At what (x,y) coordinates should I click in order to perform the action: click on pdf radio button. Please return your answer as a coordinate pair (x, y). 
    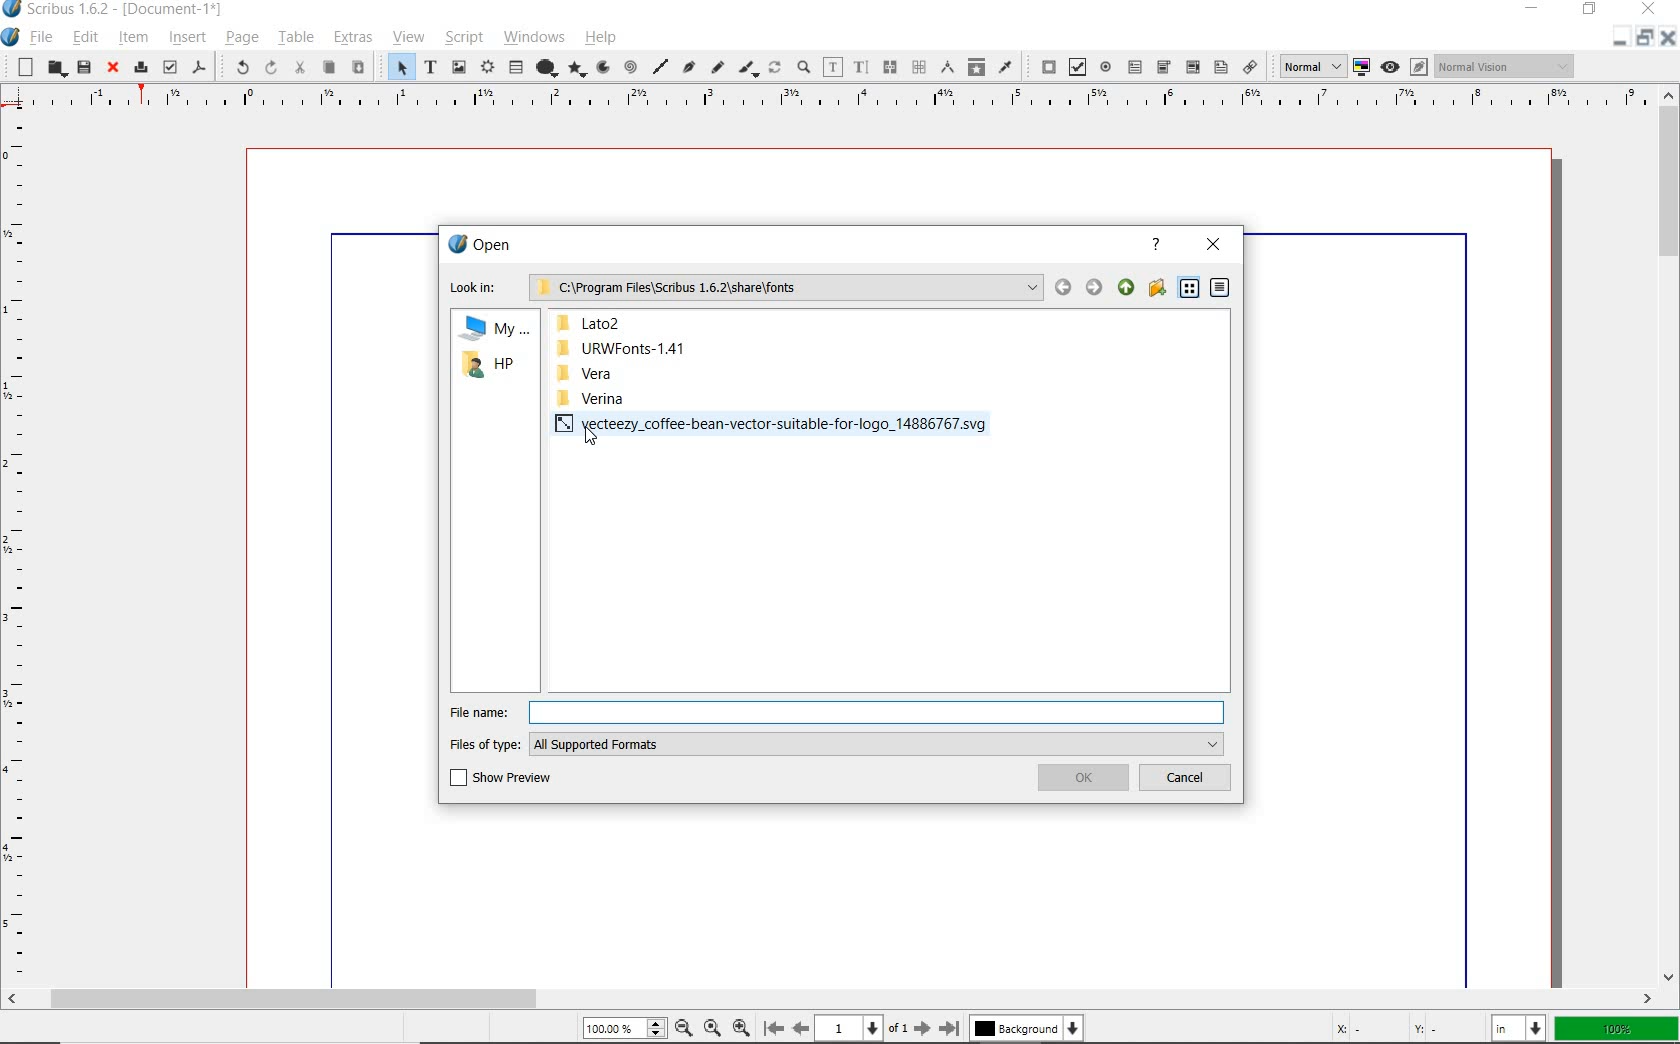
    Looking at the image, I should click on (1106, 66).